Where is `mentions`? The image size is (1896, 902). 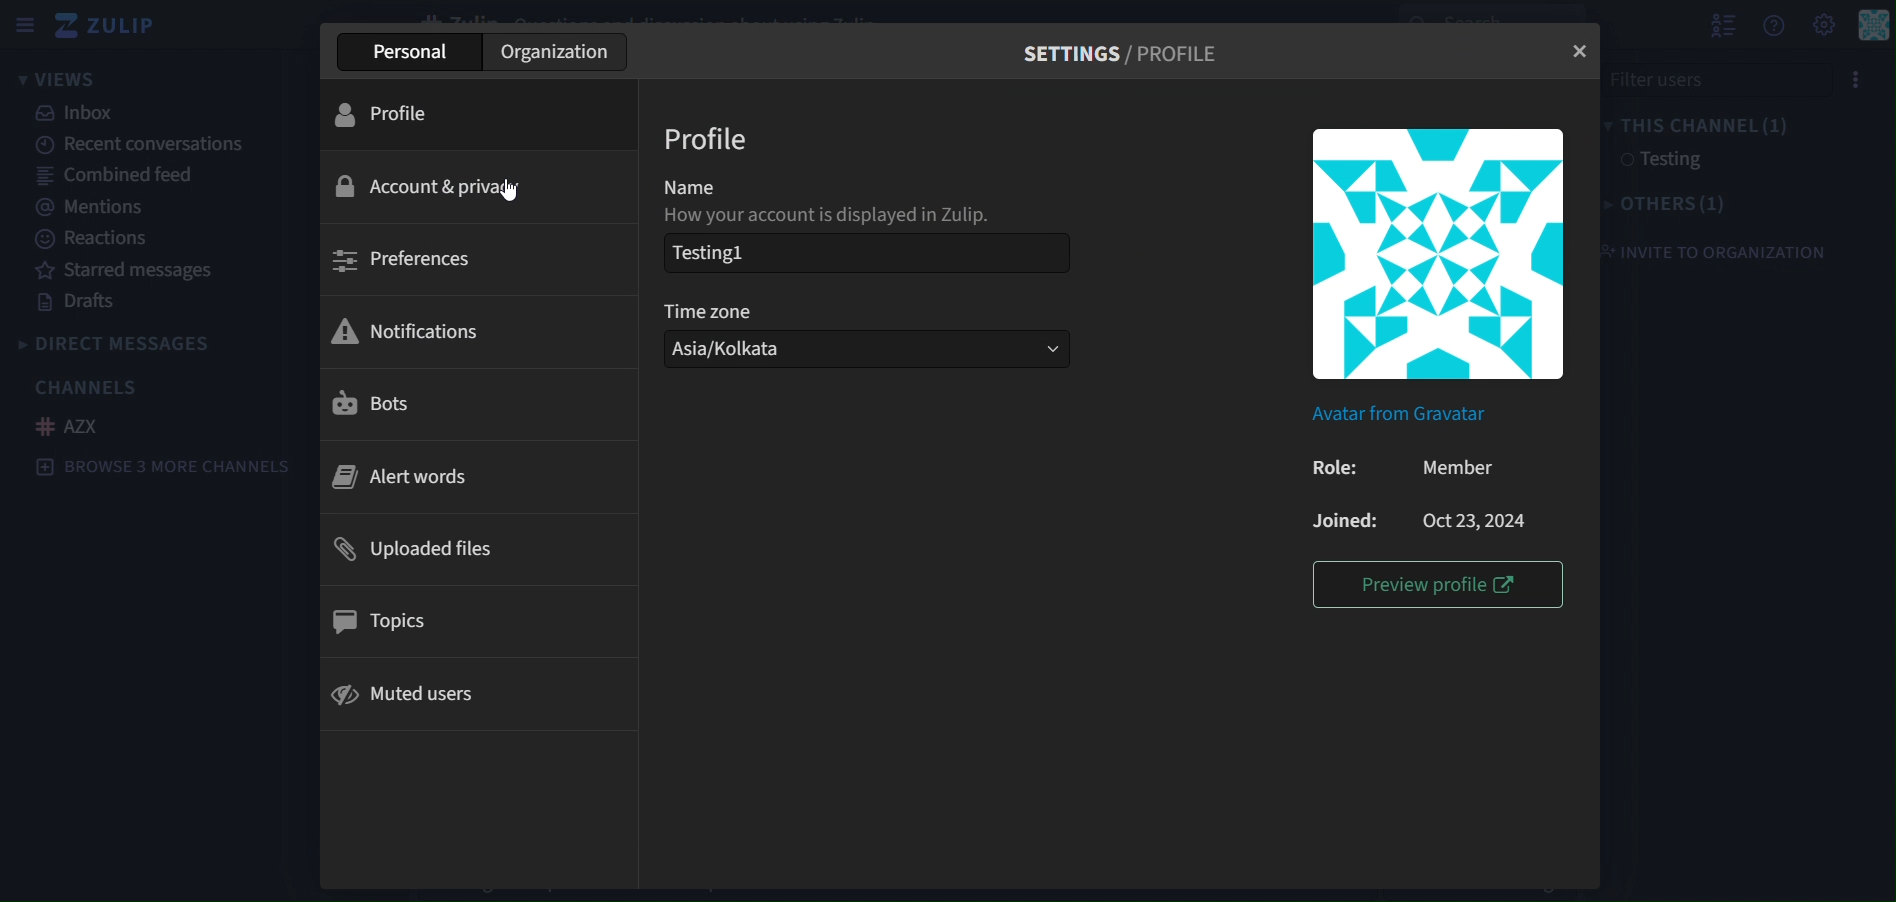 mentions is located at coordinates (94, 207).